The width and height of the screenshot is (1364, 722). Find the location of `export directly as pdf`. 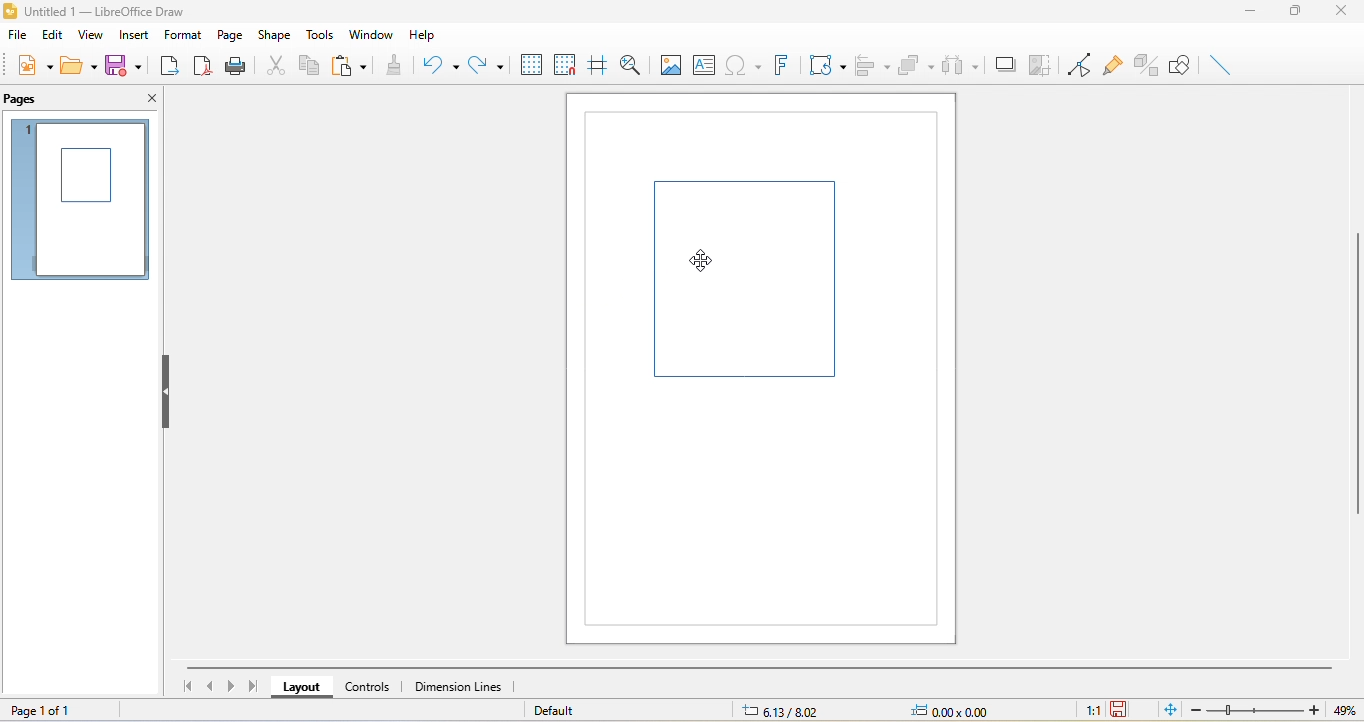

export directly as pdf is located at coordinates (201, 67).